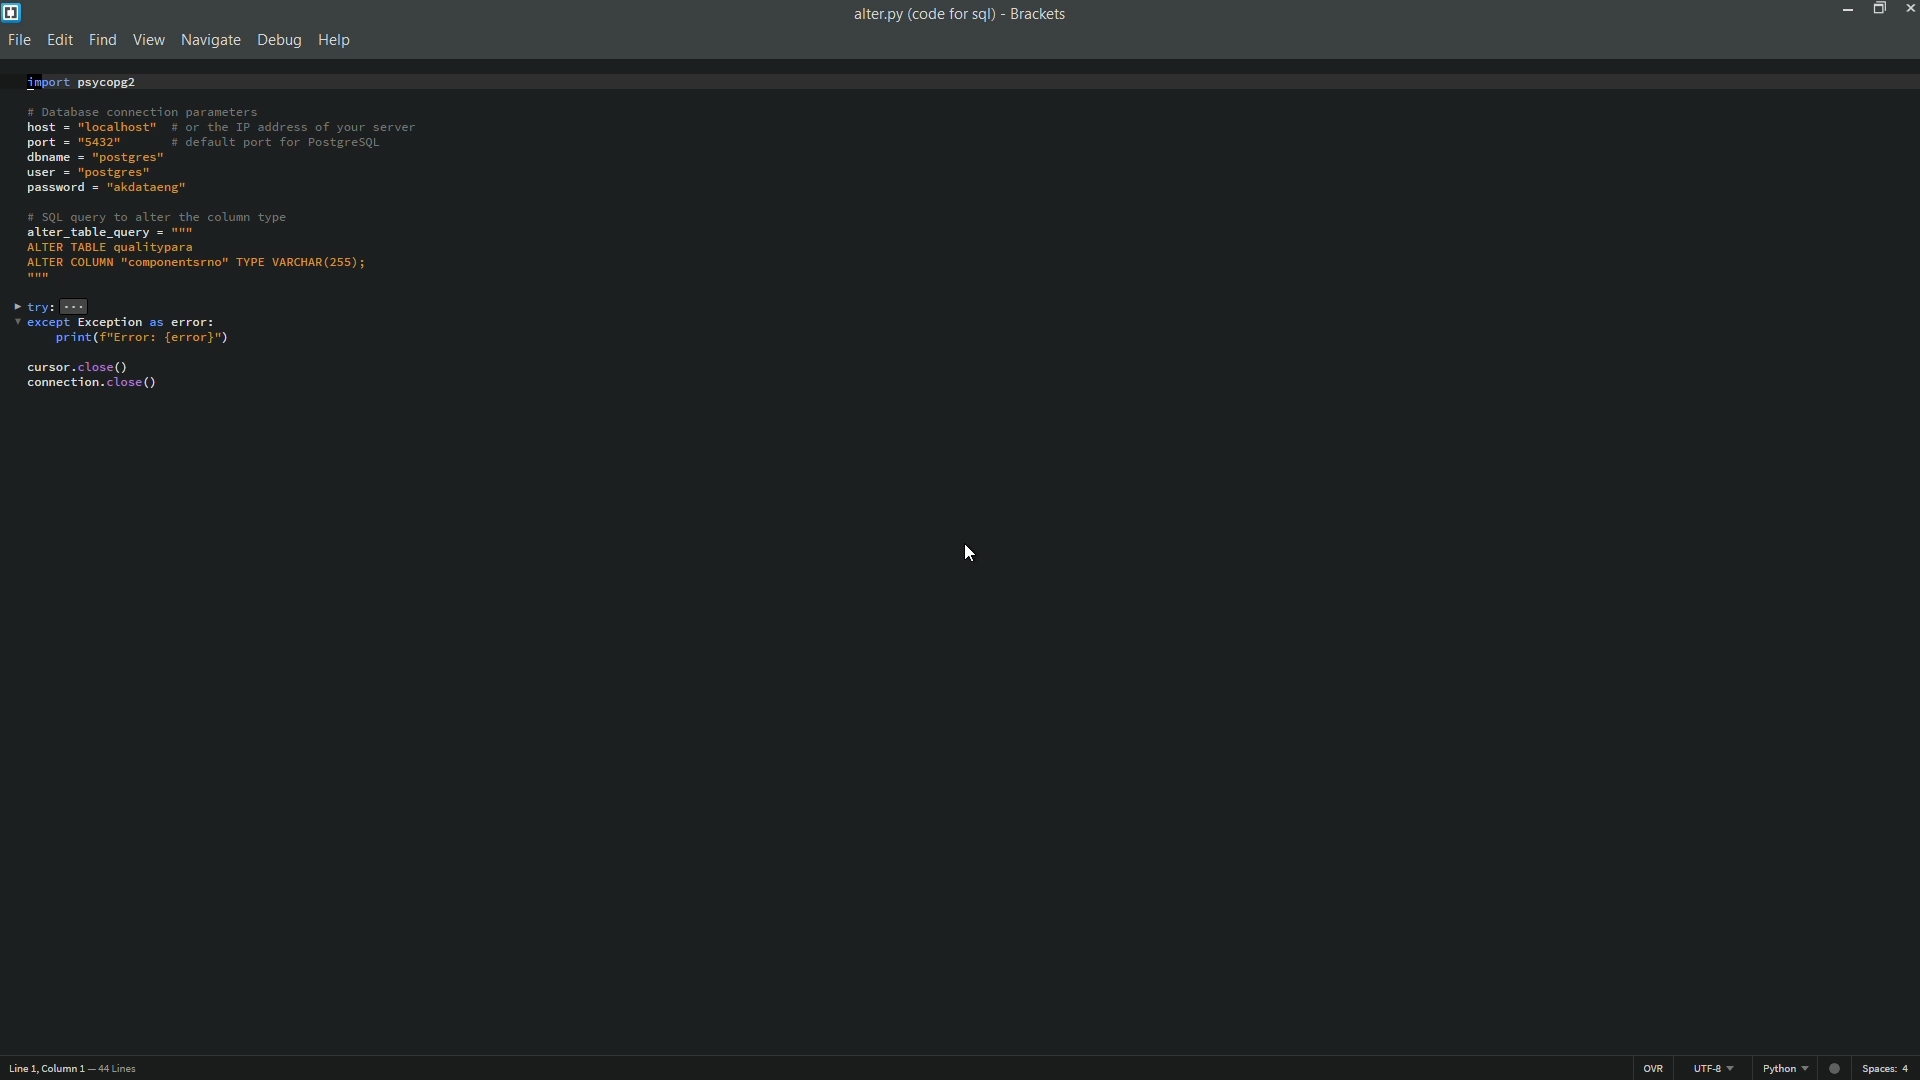 The width and height of the screenshot is (1920, 1080). Describe the element at coordinates (1654, 1068) in the screenshot. I see `ins` at that location.